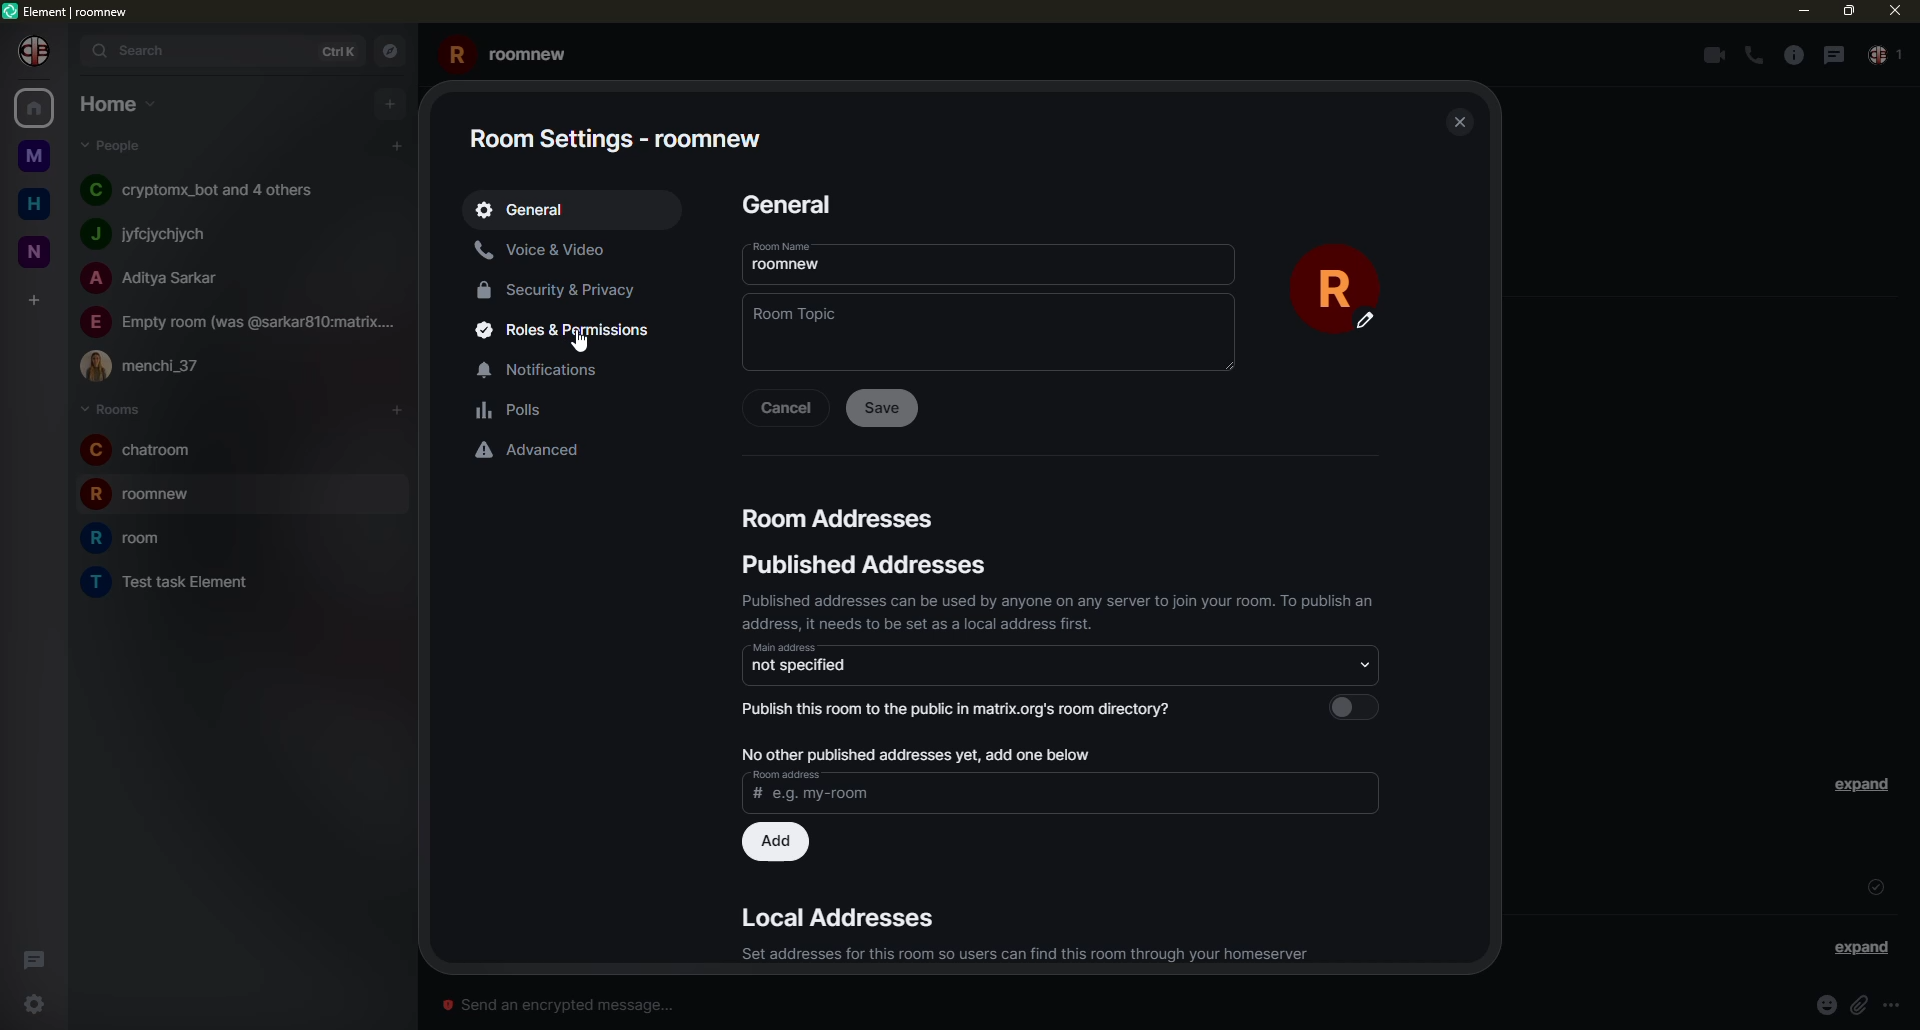  Describe the element at coordinates (1846, 11) in the screenshot. I see `max` at that location.